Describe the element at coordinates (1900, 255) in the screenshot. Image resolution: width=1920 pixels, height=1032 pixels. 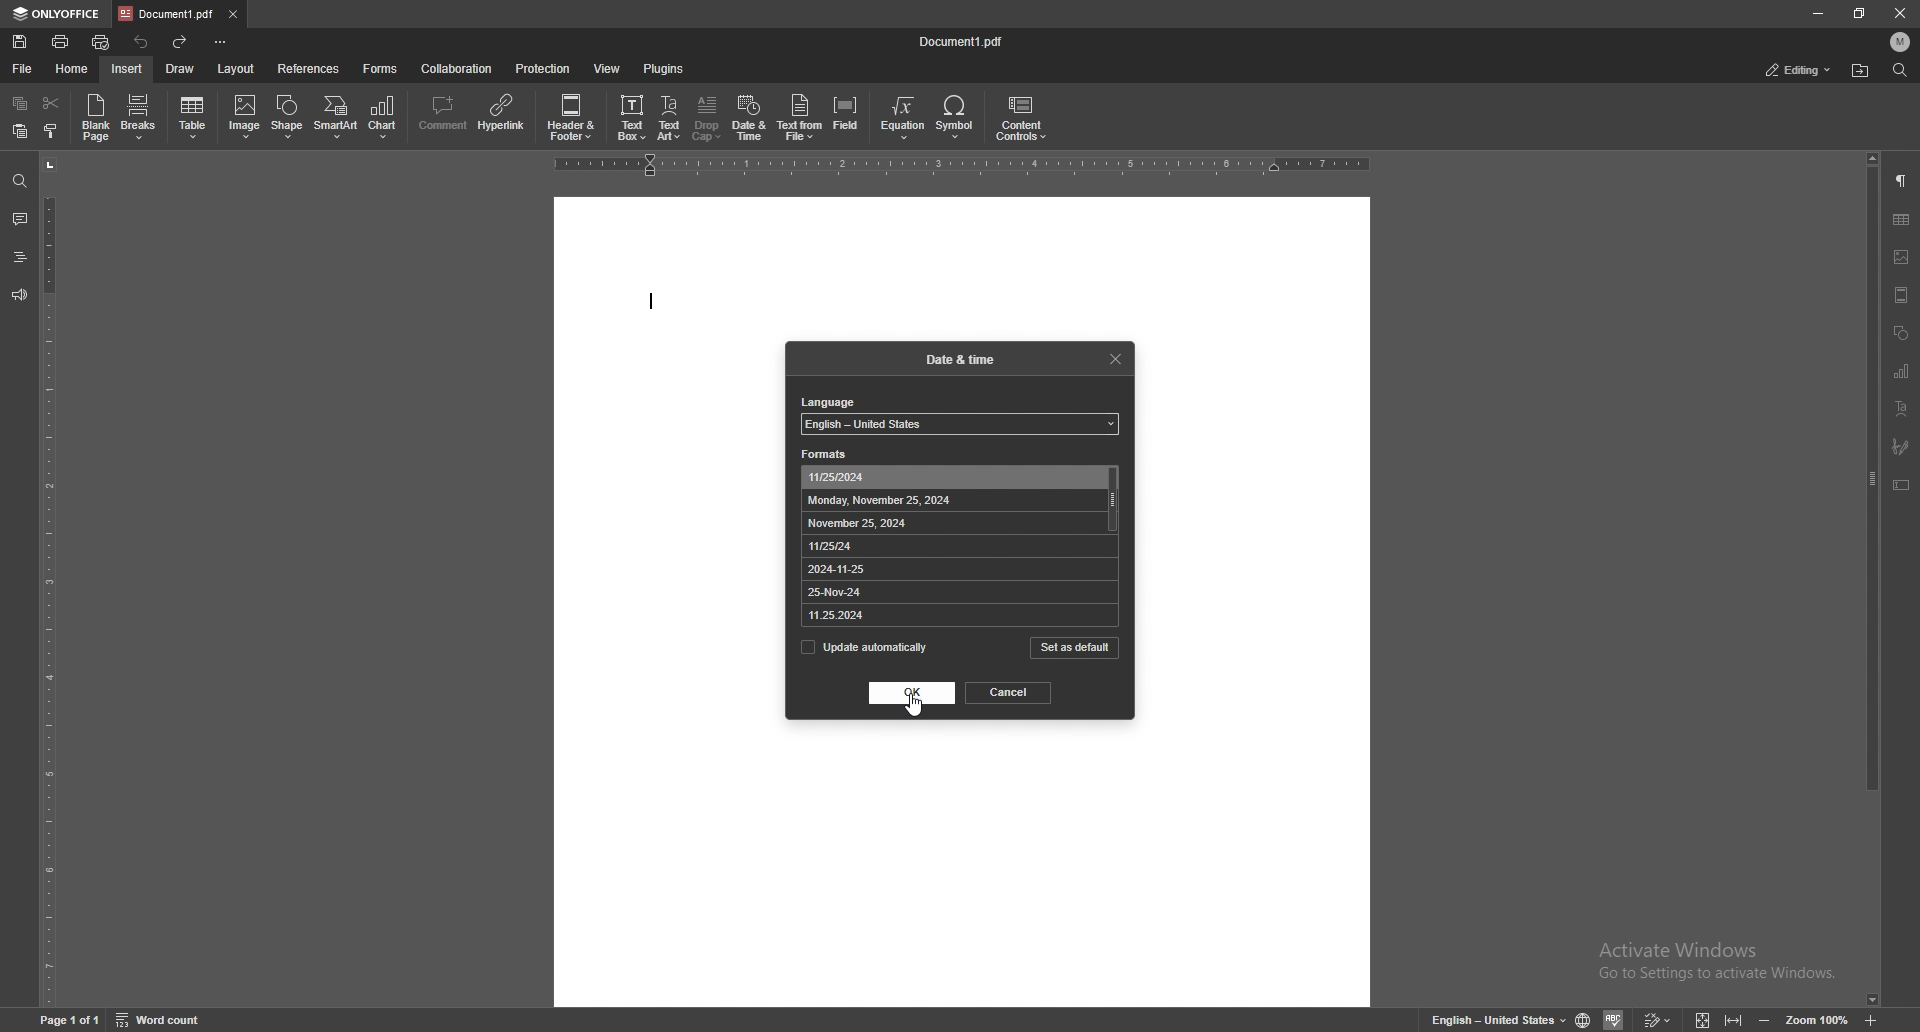
I see `image` at that location.